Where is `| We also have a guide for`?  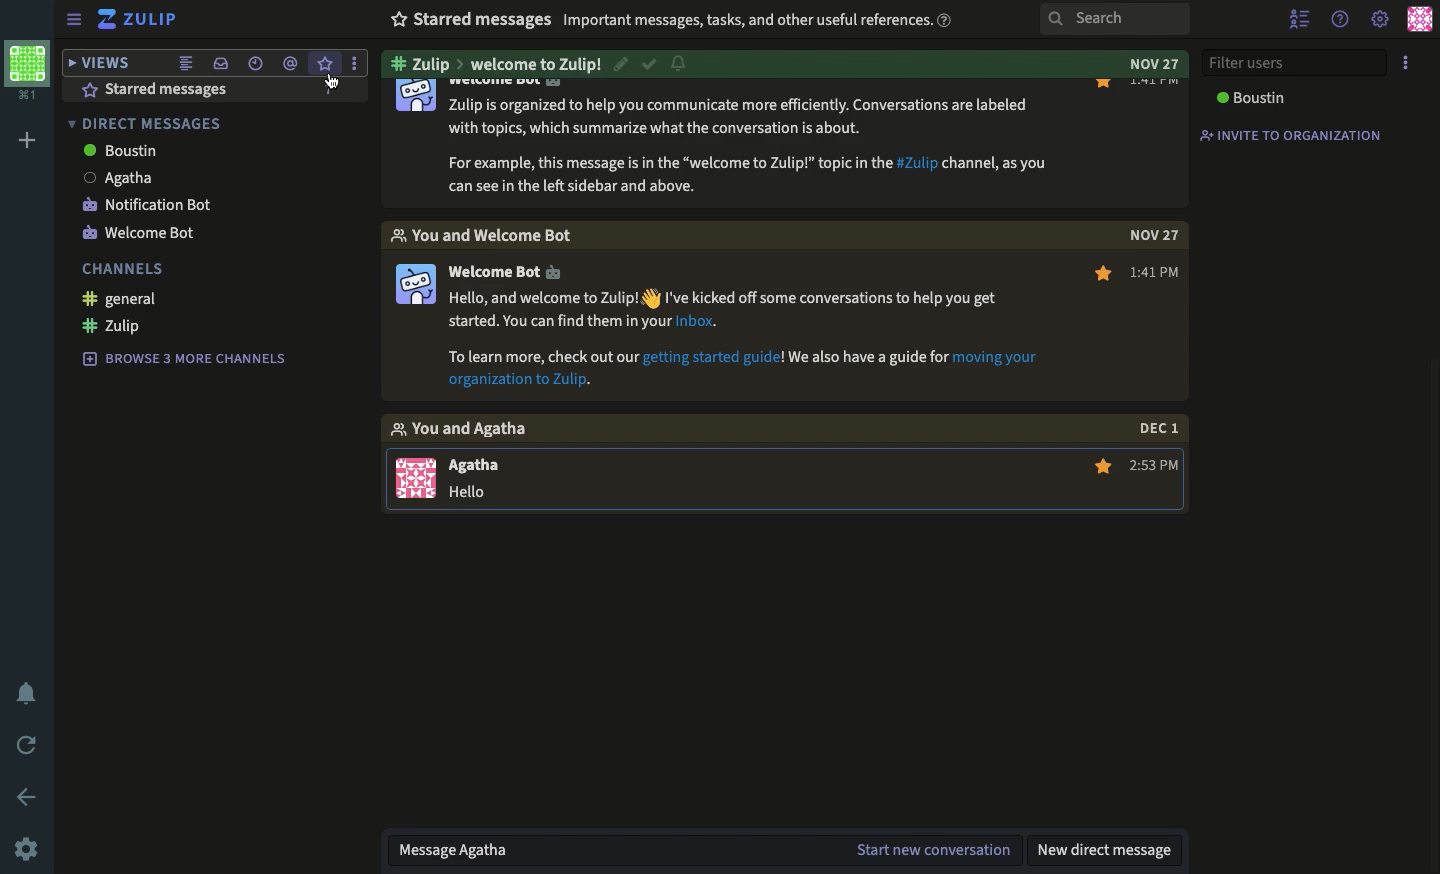
| We also have a guide for is located at coordinates (868, 356).